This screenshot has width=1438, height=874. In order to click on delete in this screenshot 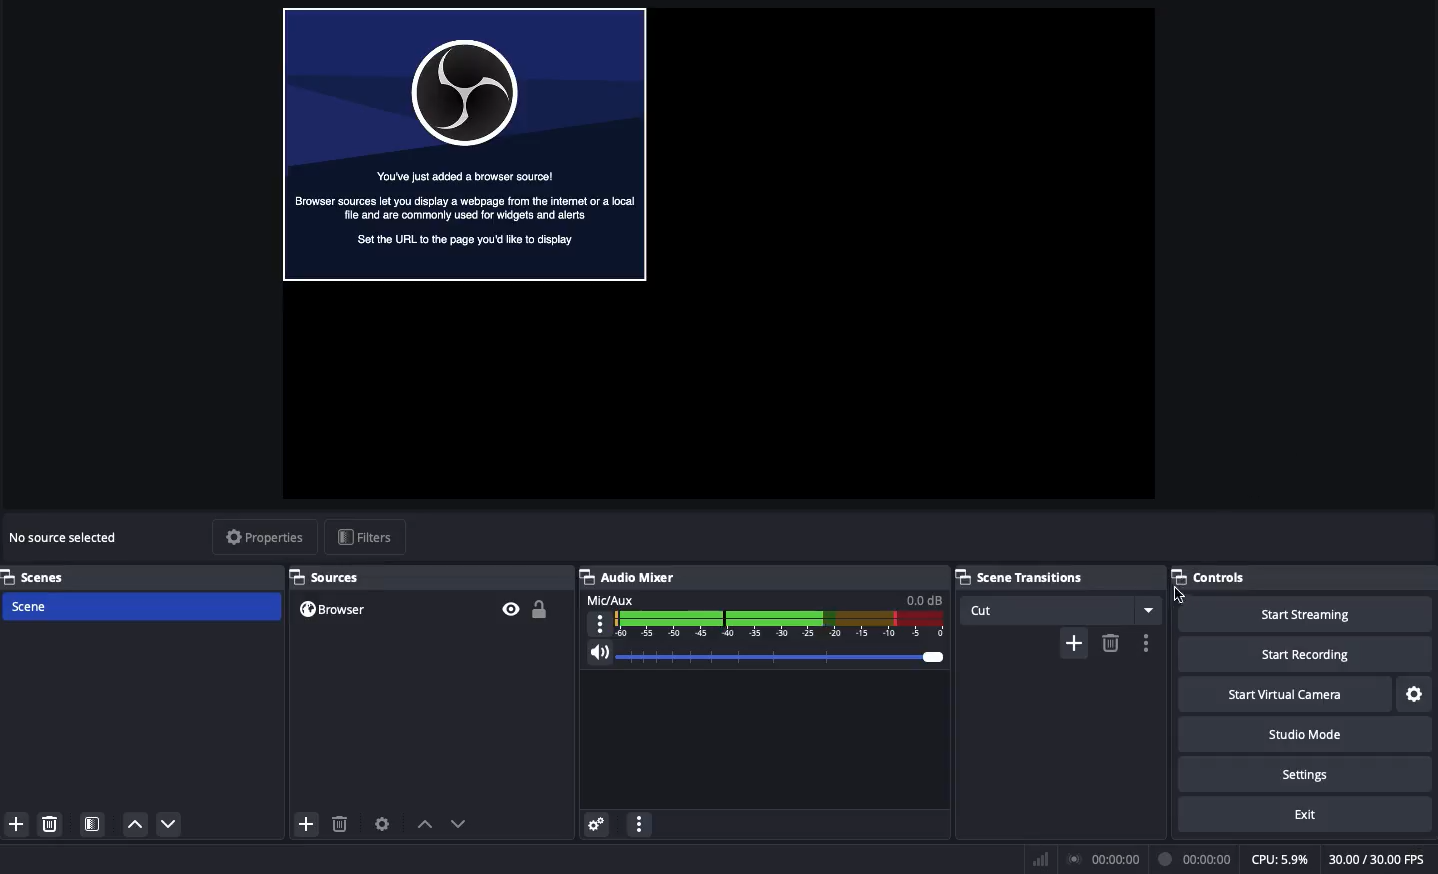, I will do `click(347, 825)`.